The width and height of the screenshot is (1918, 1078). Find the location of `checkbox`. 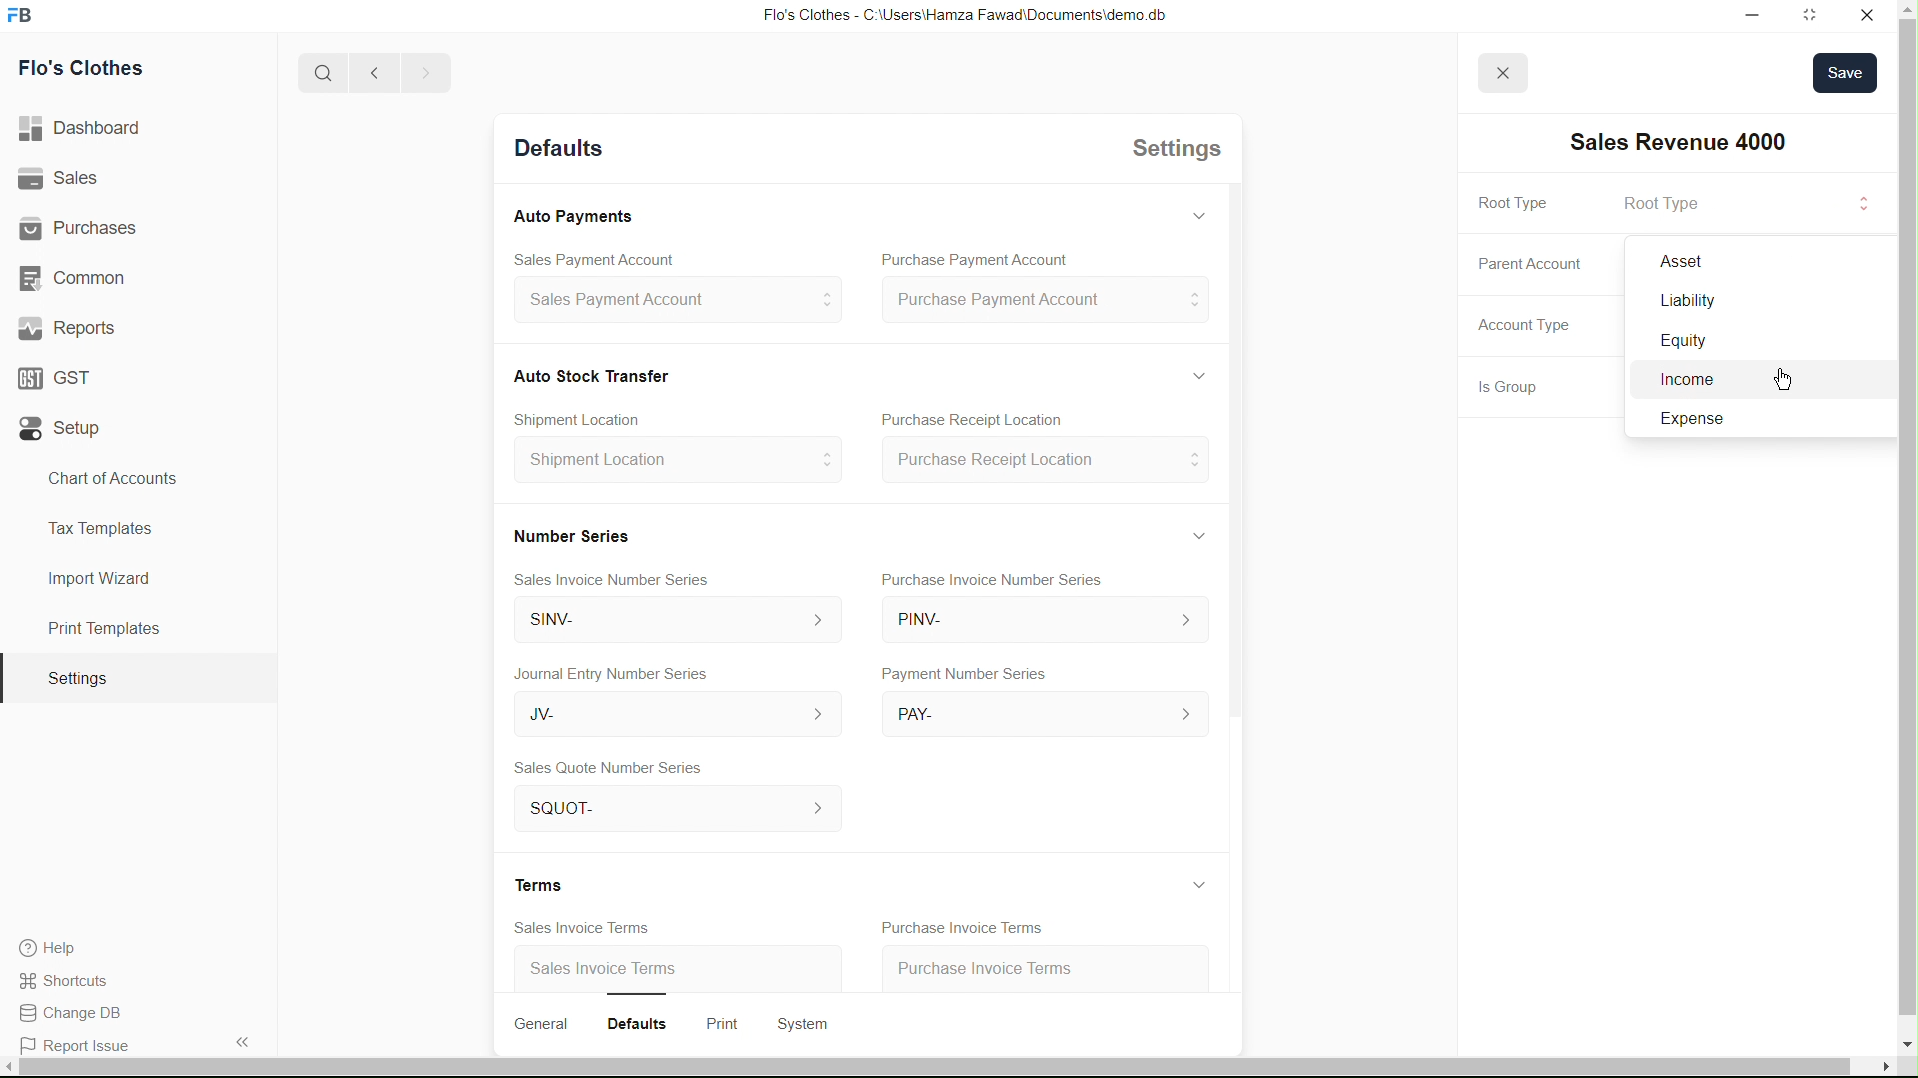

checkbox is located at coordinates (1682, 383).